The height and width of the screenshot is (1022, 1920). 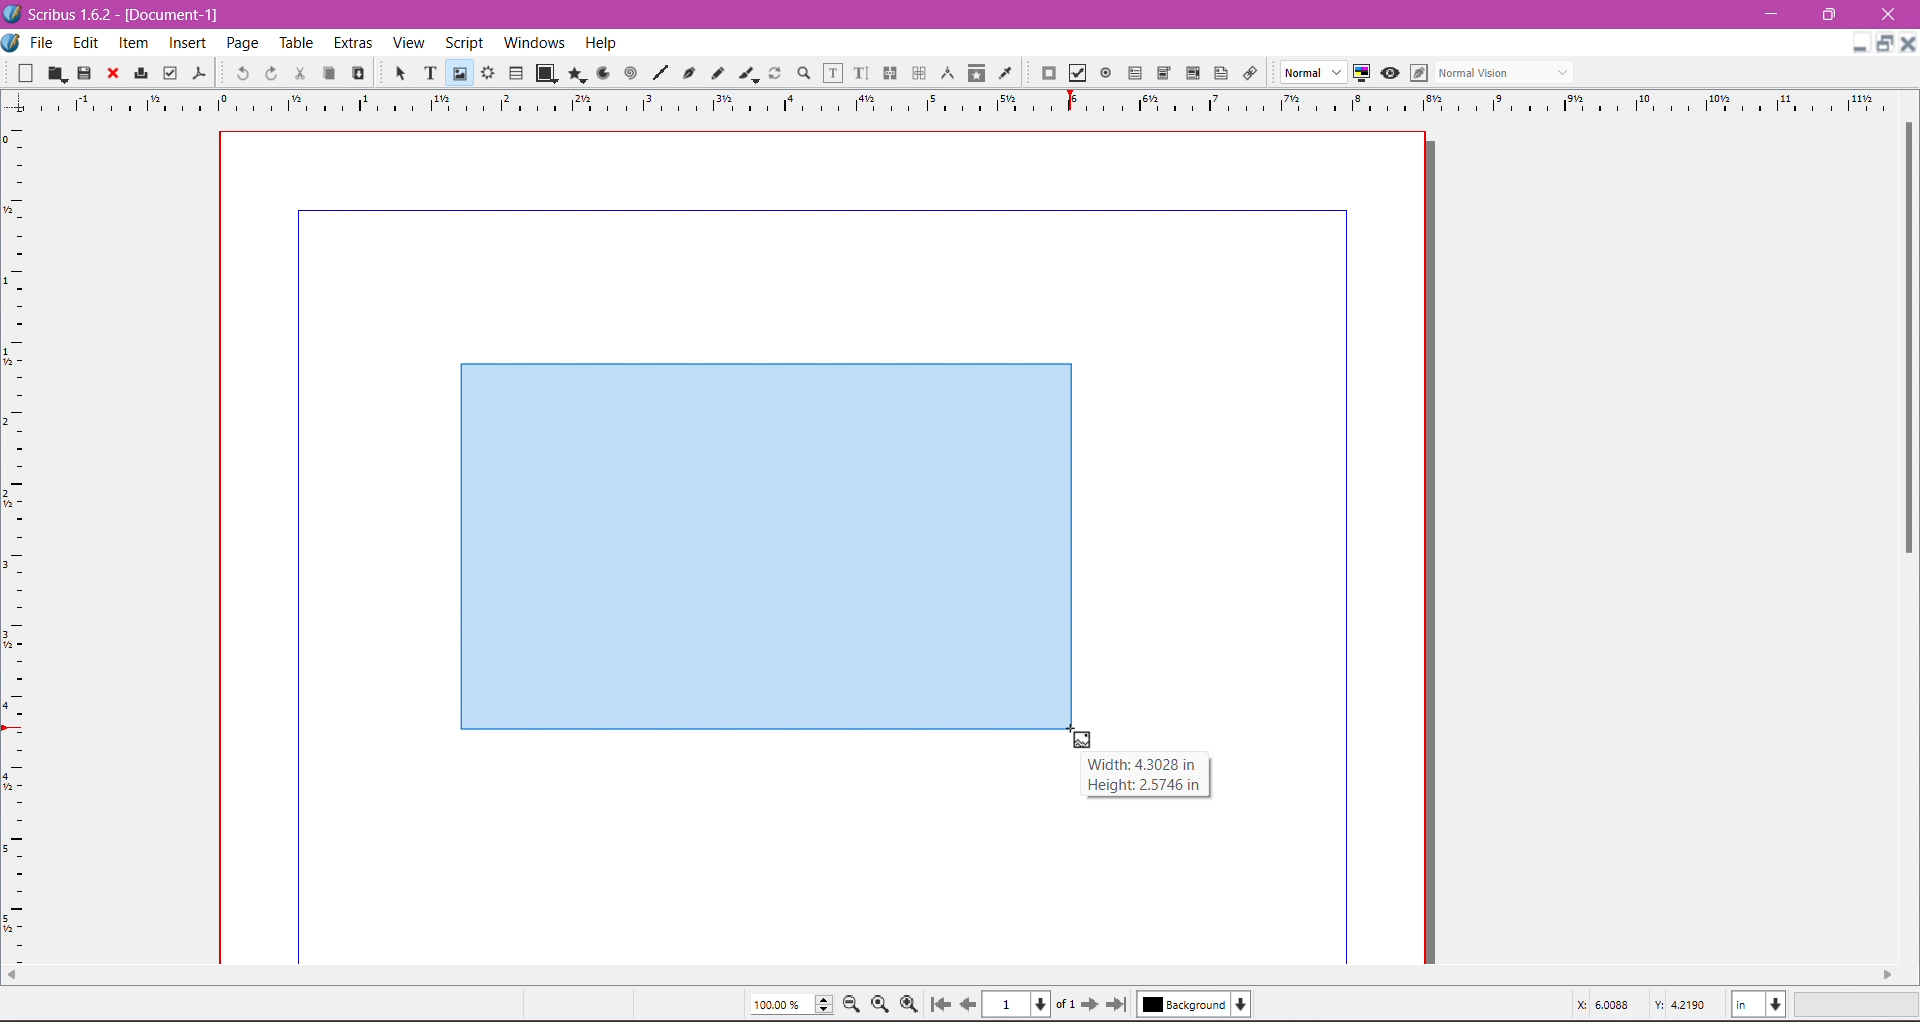 I want to click on PDF List Box, so click(x=1192, y=72).